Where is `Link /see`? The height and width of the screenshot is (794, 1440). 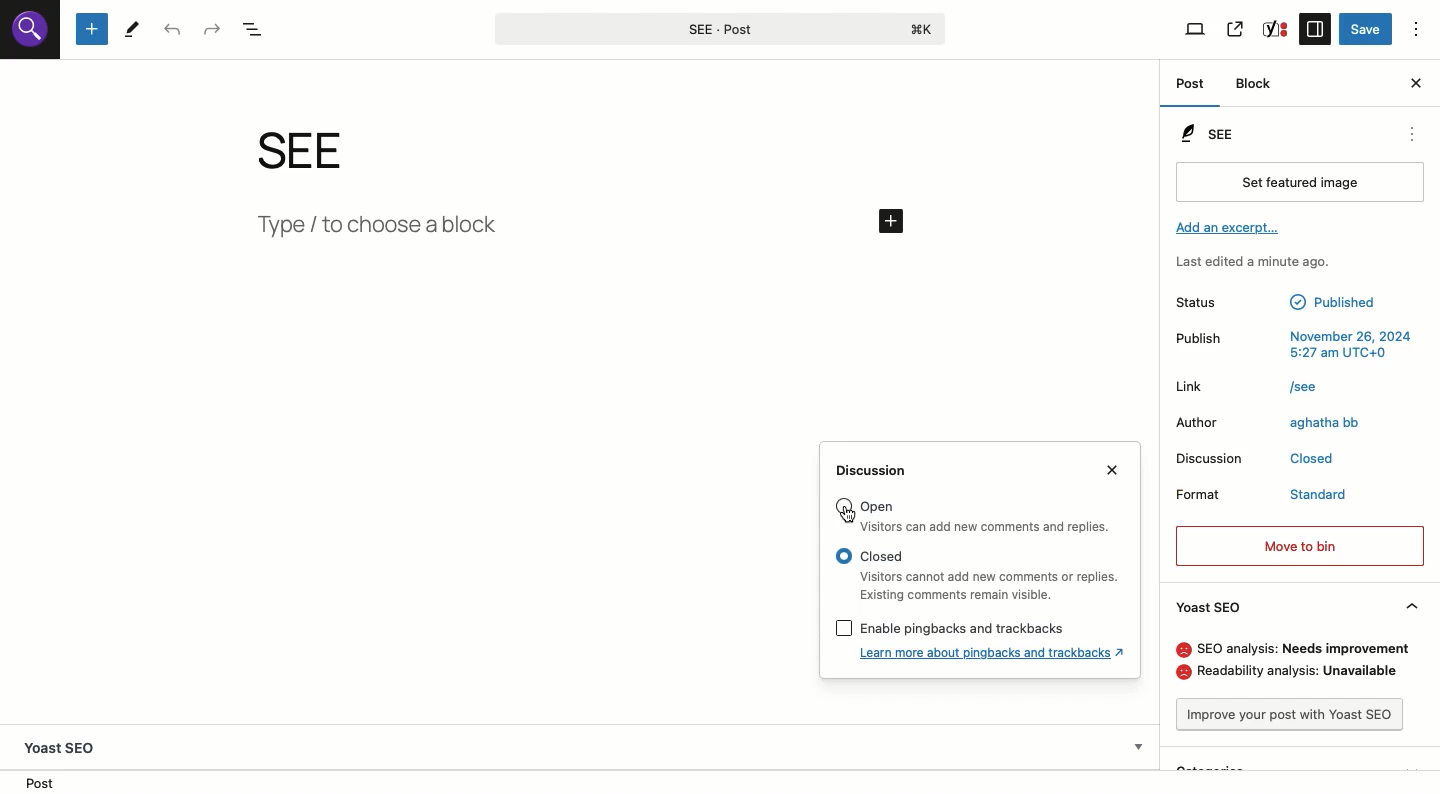 Link /see is located at coordinates (1257, 390).